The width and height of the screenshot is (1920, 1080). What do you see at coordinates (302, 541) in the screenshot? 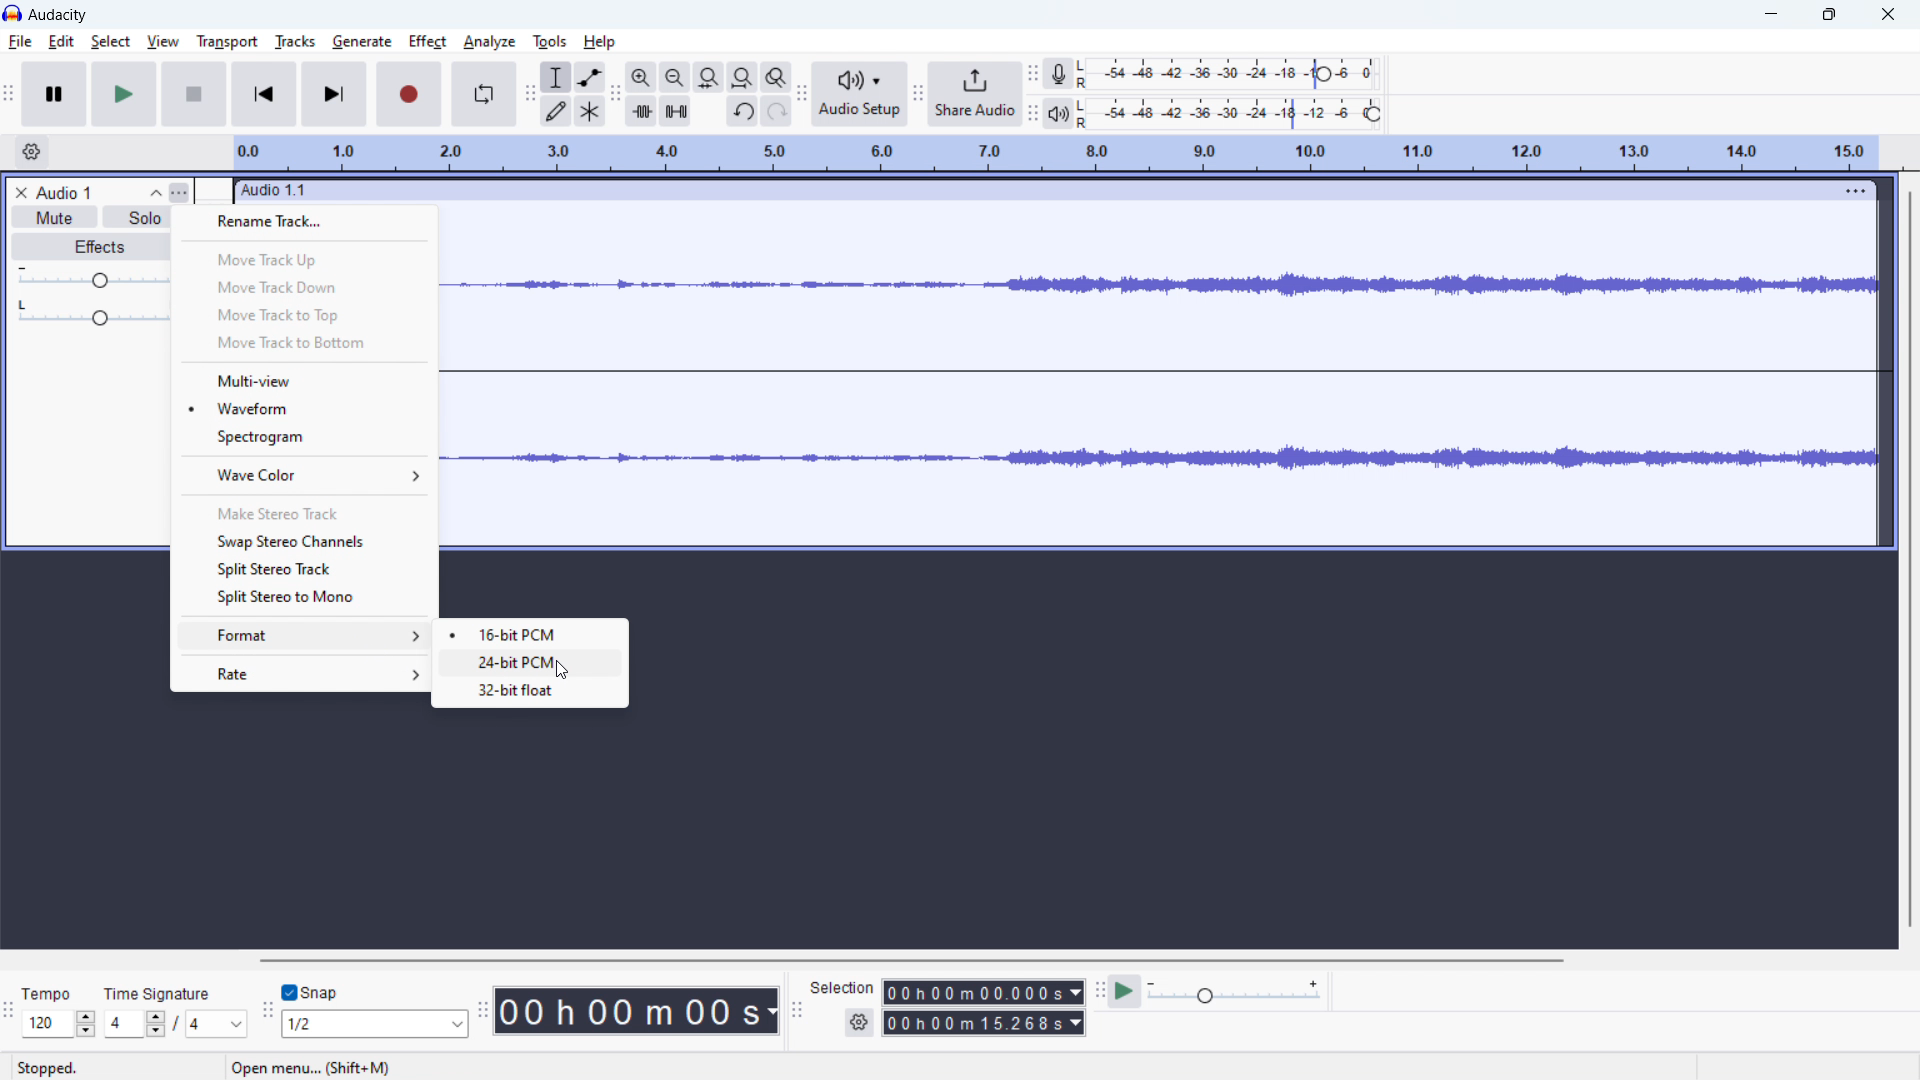
I see `swap stereo channels` at bounding box center [302, 541].